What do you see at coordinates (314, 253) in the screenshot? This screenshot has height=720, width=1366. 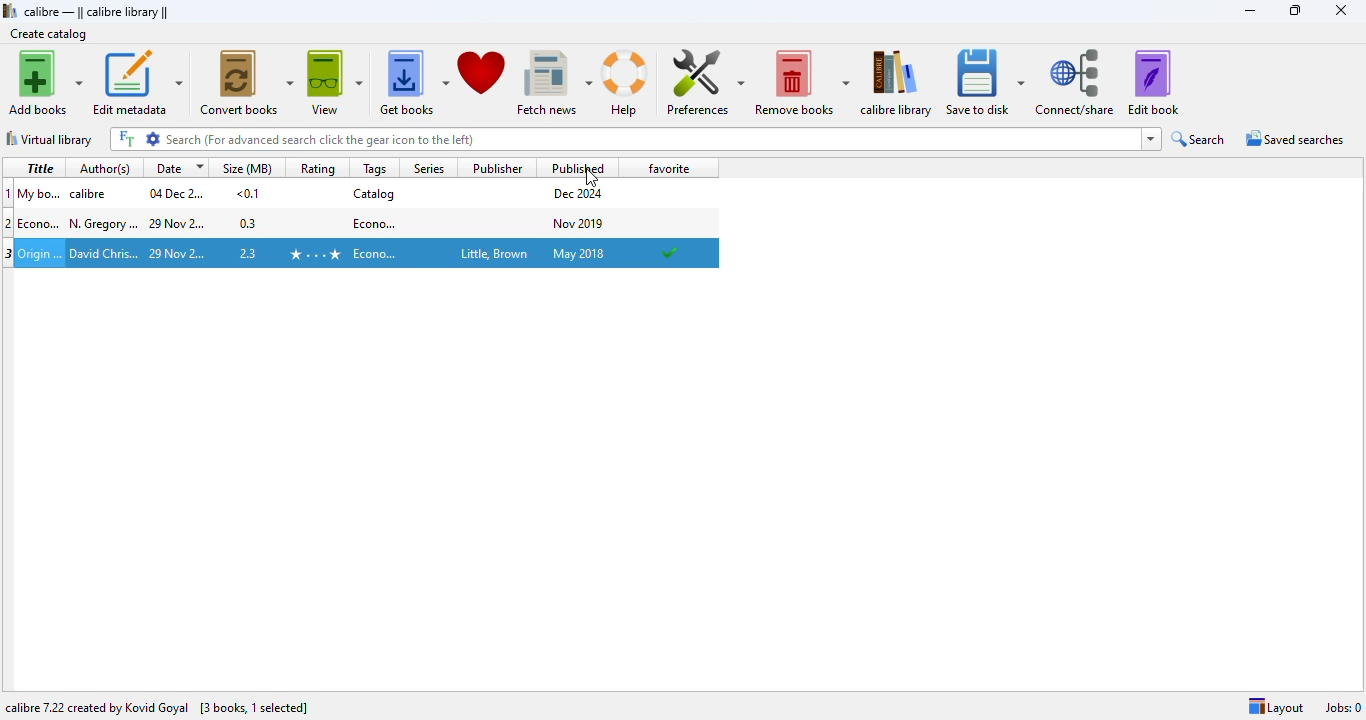 I see `rating` at bounding box center [314, 253].